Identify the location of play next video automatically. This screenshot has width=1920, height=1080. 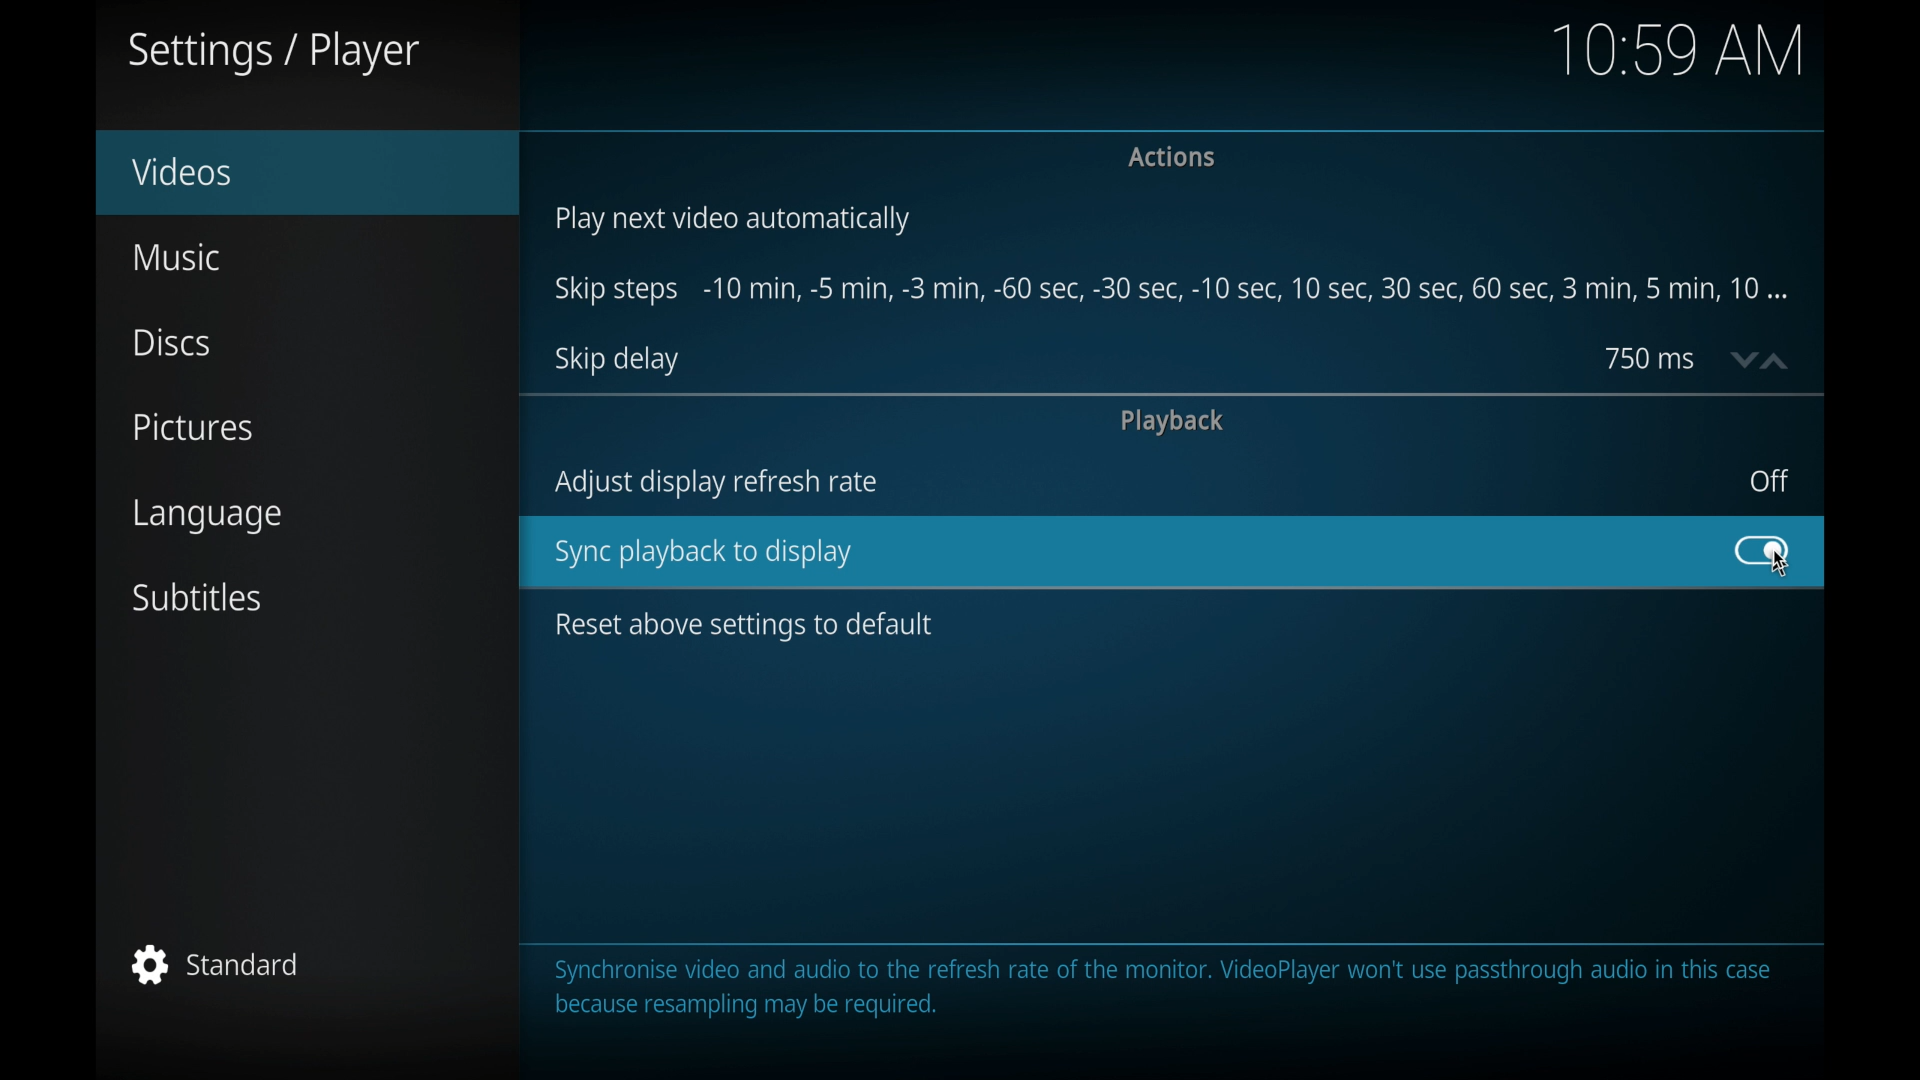
(734, 220).